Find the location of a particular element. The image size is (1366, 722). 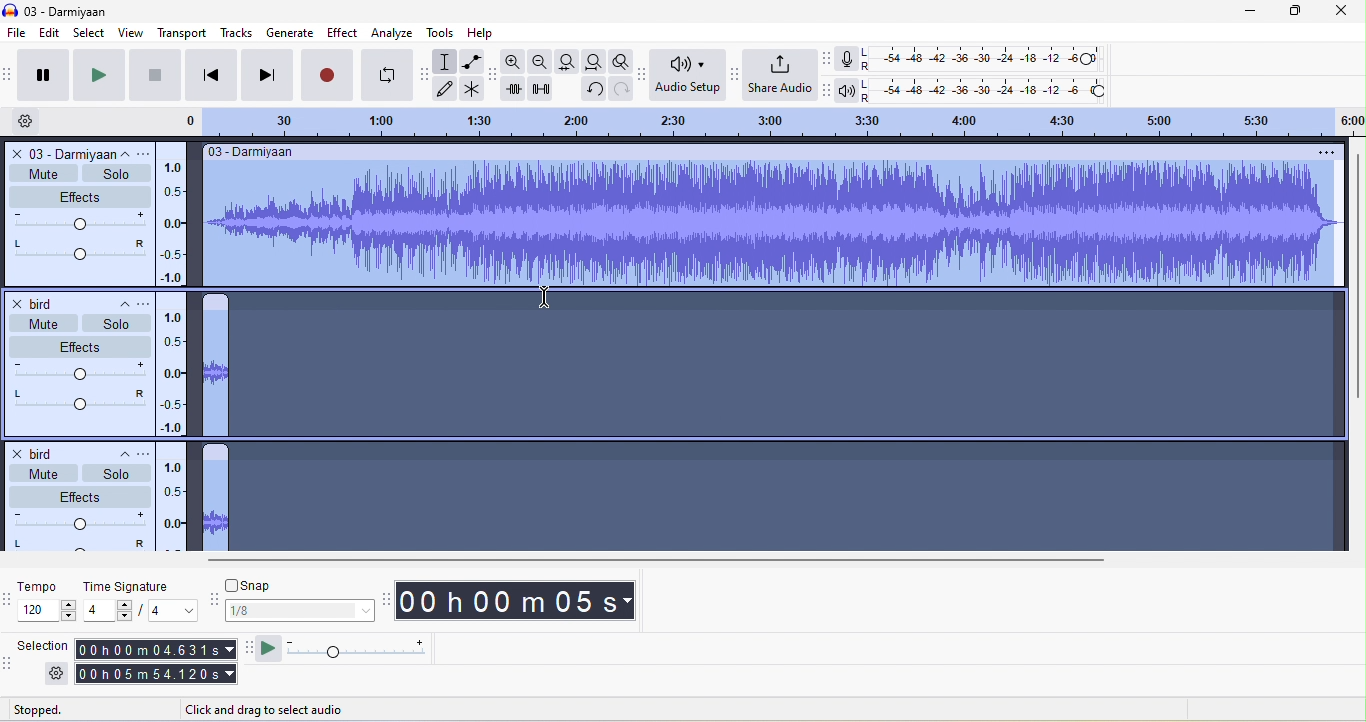

volume is located at coordinates (76, 370).